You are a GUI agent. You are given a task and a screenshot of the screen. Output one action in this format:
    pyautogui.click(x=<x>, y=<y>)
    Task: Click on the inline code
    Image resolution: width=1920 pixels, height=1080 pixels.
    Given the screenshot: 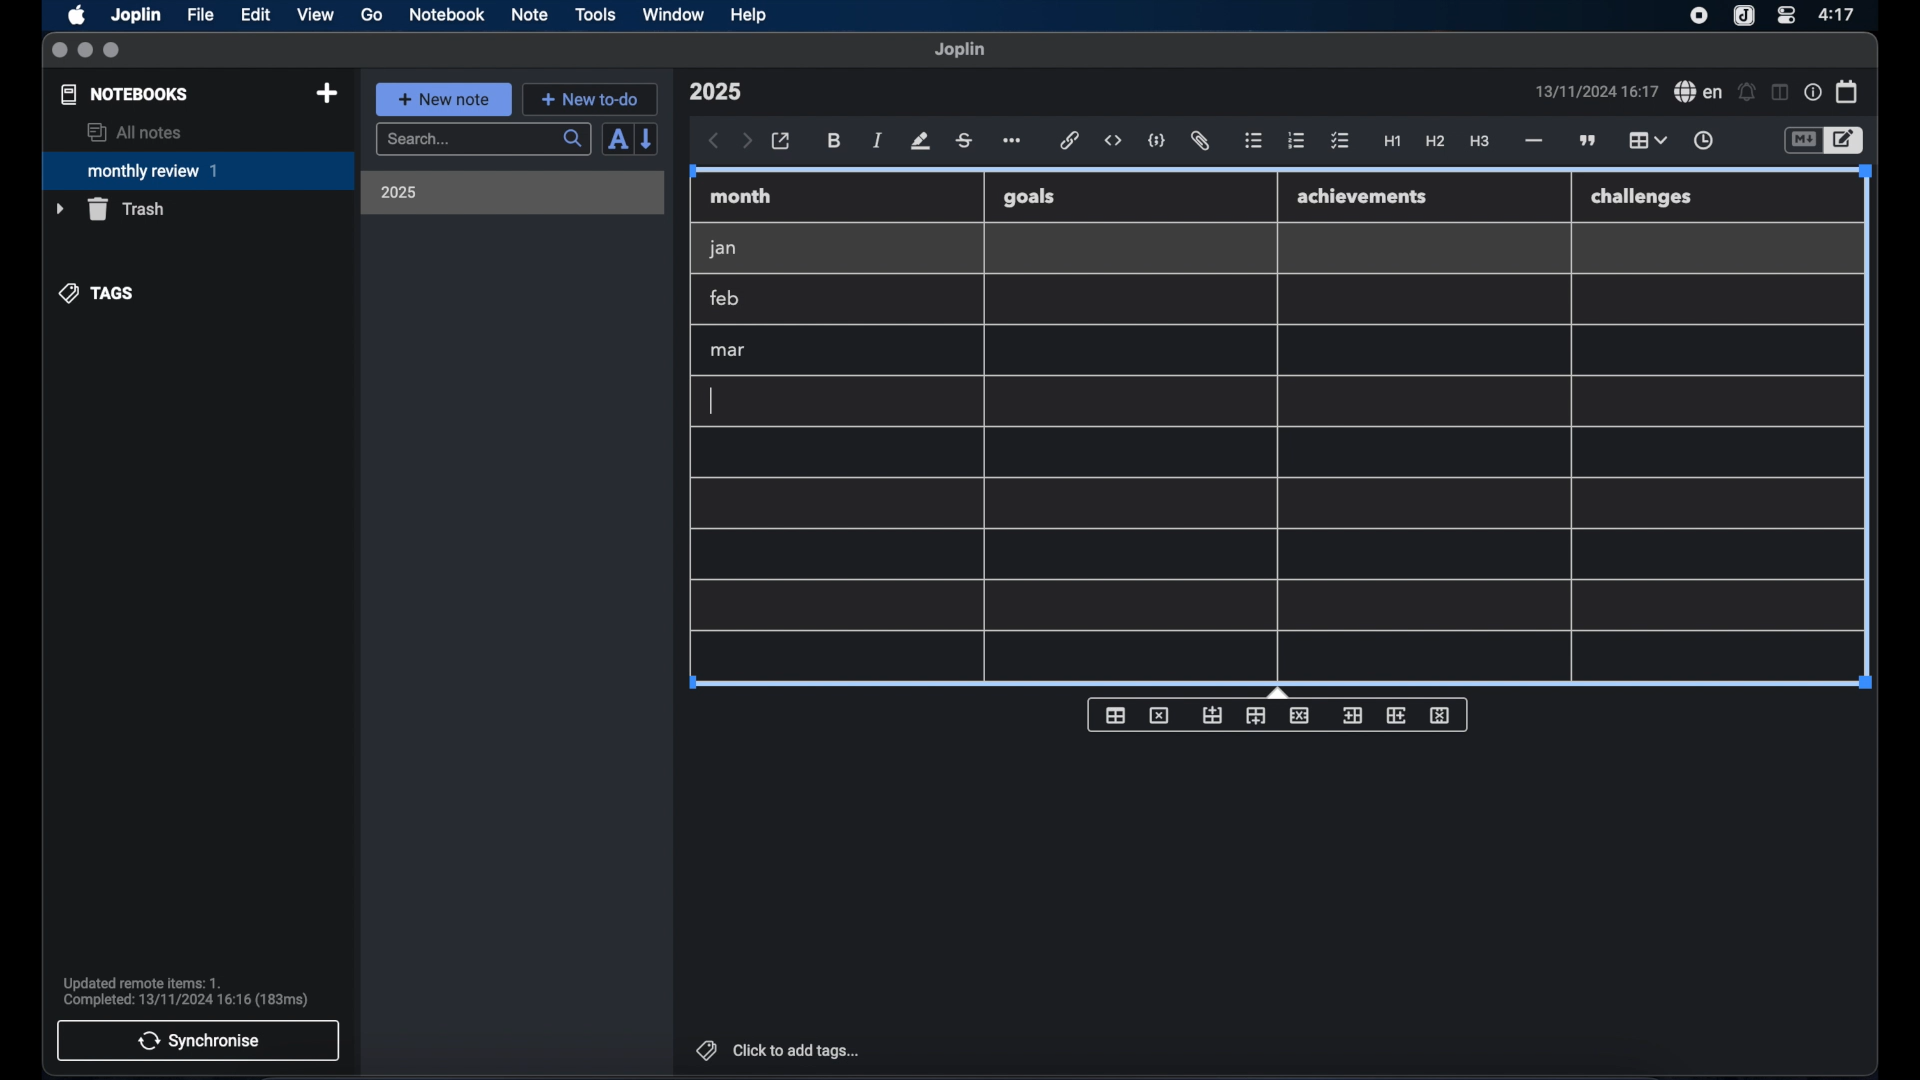 What is the action you would take?
    pyautogui.click(x=1113, y=141)
    